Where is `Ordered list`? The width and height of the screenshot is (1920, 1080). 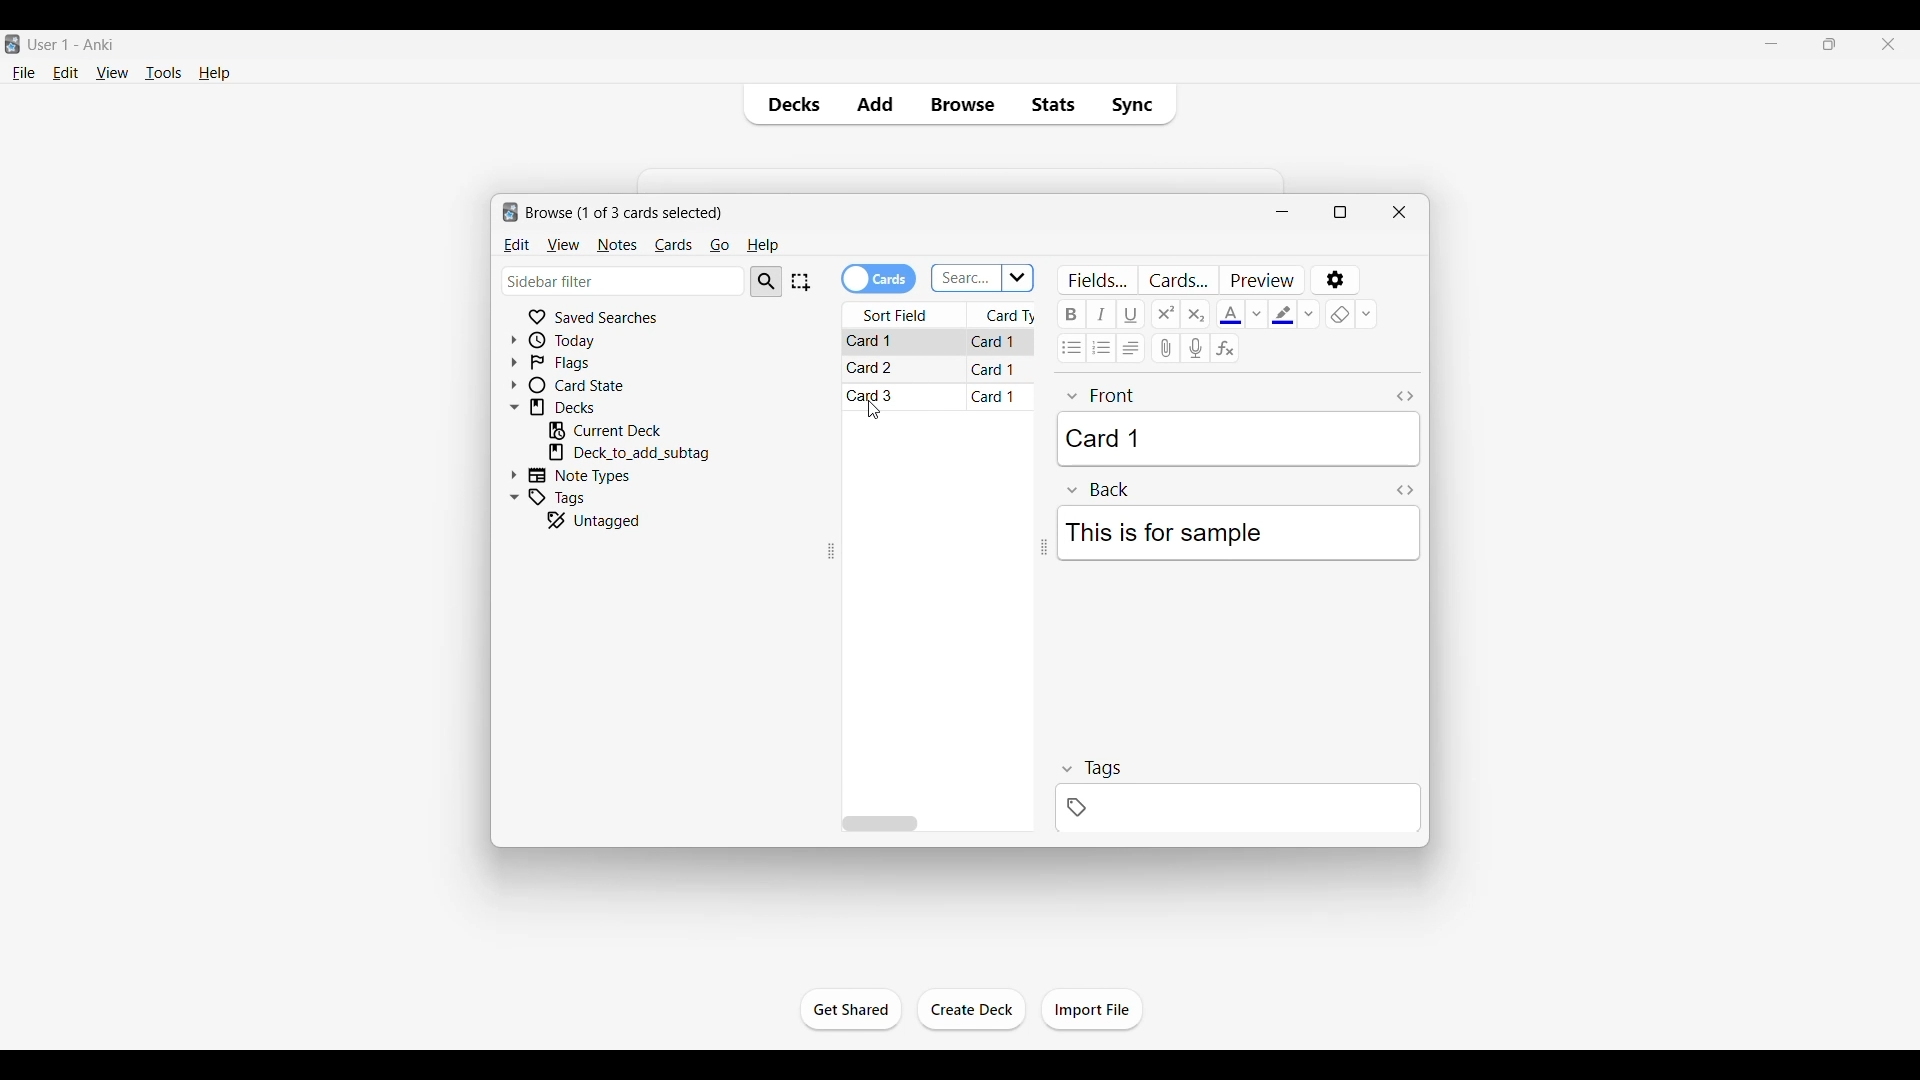
Ordered list is located at coordinates (1100, 348).